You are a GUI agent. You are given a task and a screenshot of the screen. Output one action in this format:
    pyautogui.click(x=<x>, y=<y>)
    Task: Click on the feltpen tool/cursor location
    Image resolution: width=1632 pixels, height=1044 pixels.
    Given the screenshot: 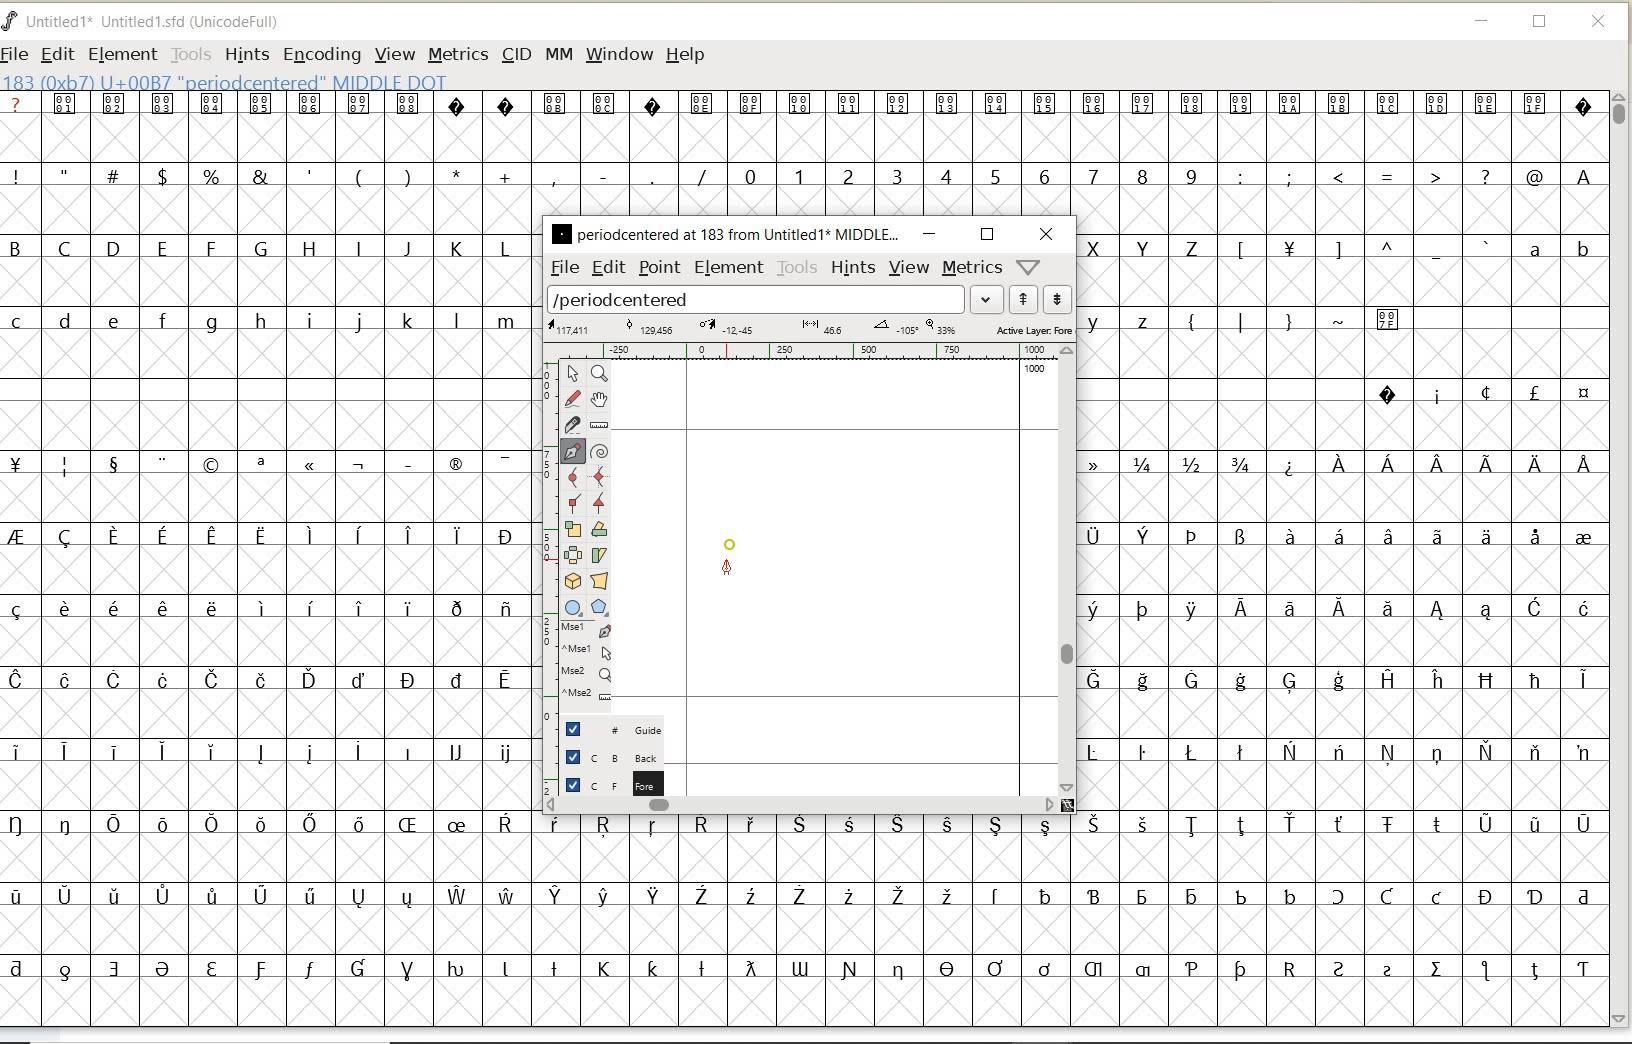 What is the action you would take?
    pyautogui.click(x=729, y=570)
    